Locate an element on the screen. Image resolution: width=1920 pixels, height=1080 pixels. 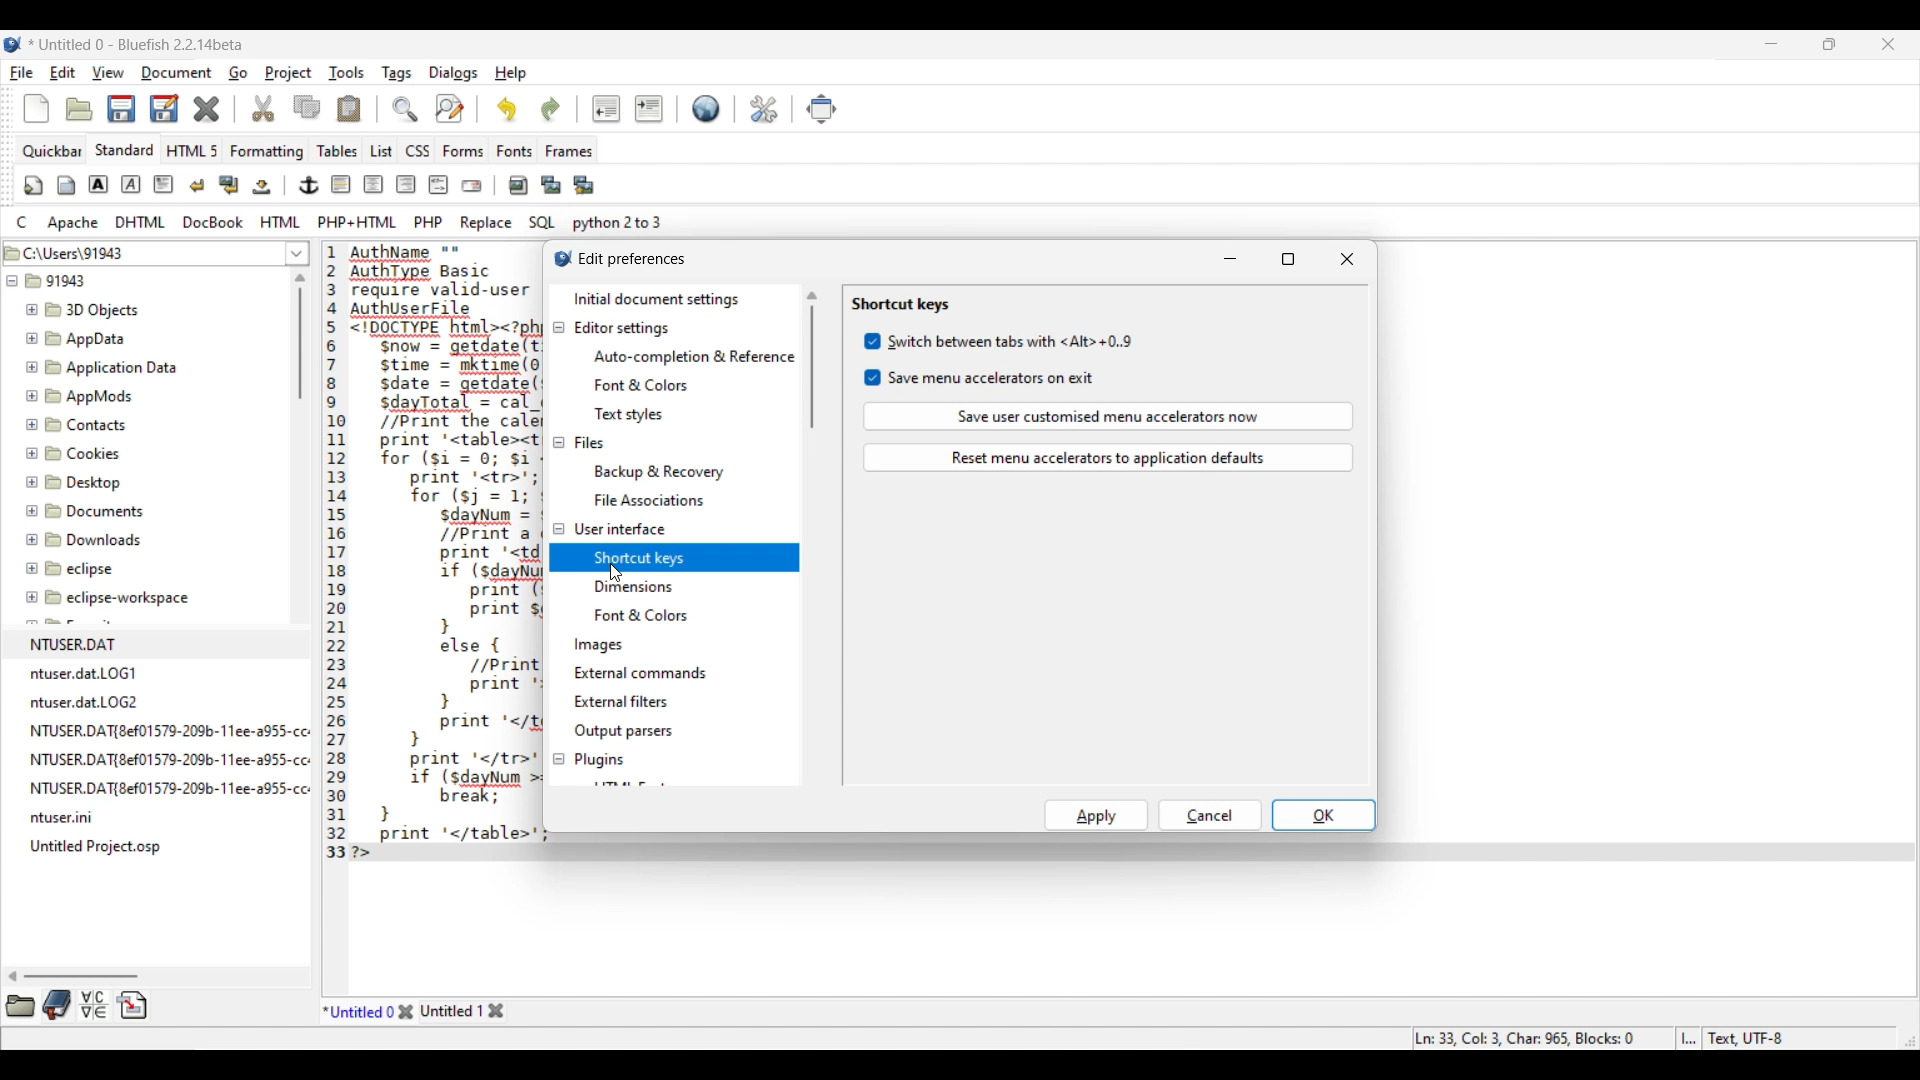
Downloads is located at coordinates (86, 538).